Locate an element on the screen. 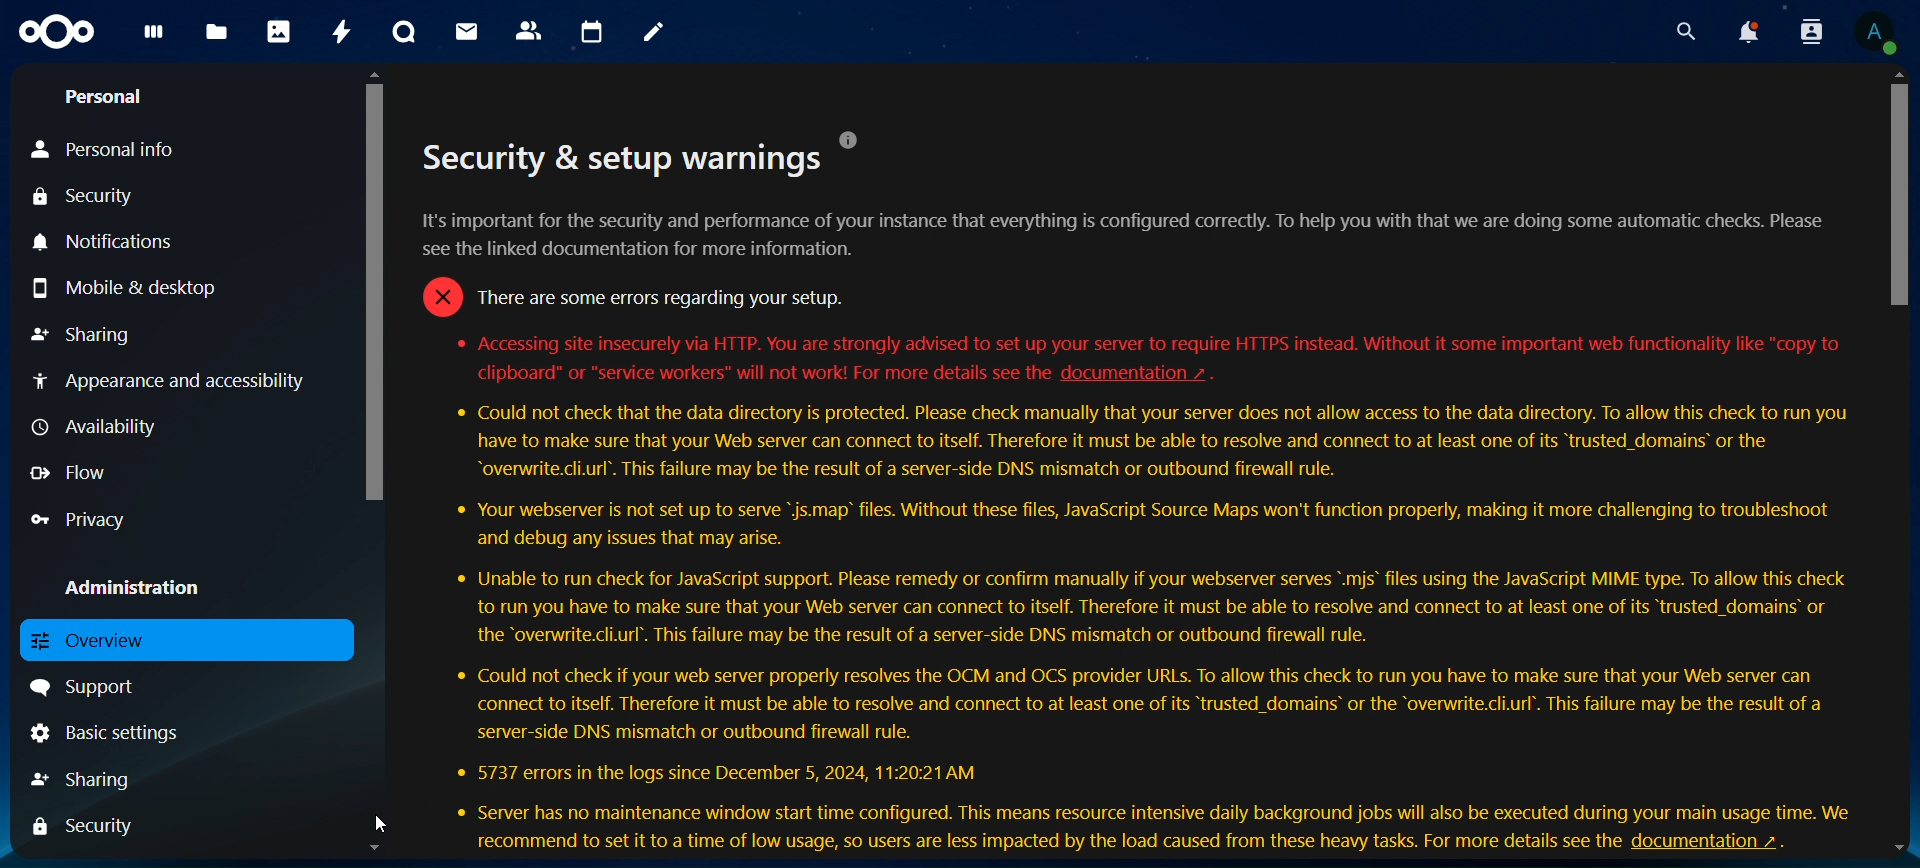  search contacts is located at coordinates (1802, 31).